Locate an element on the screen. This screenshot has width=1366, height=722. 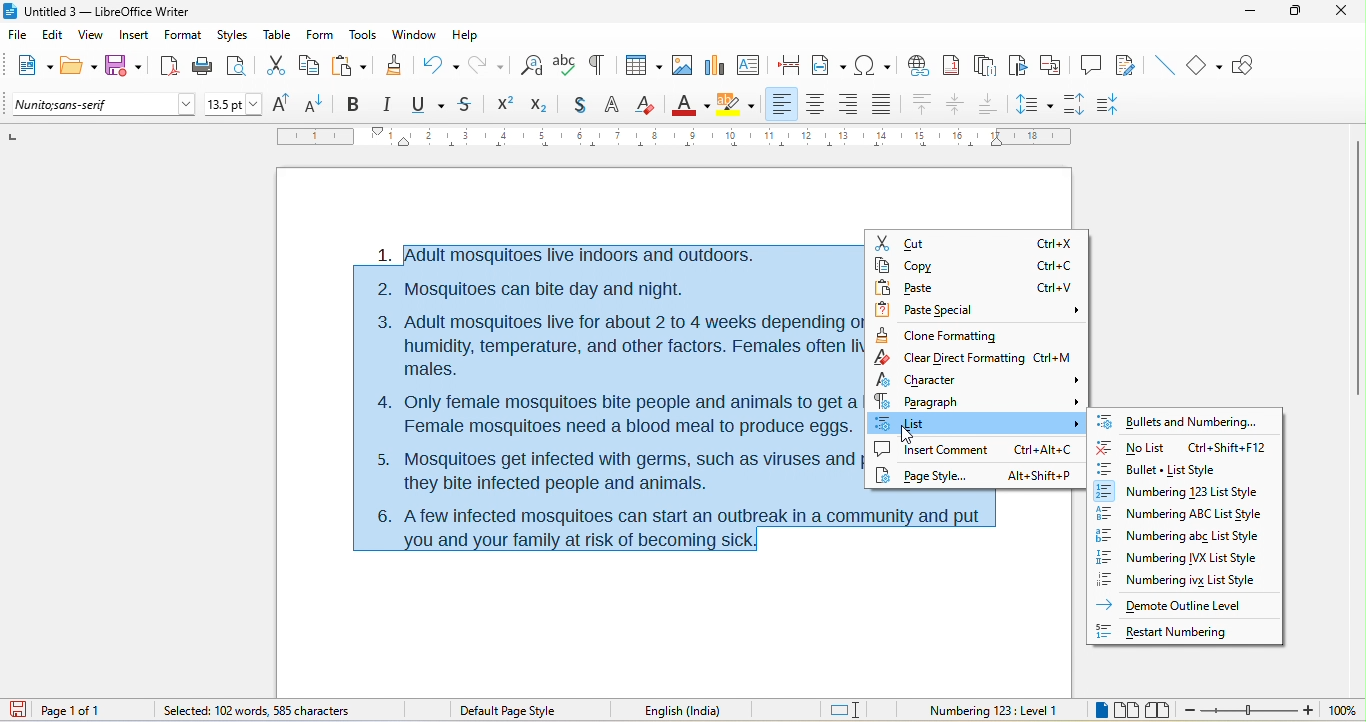
page break is located at coordinates (792, 67).